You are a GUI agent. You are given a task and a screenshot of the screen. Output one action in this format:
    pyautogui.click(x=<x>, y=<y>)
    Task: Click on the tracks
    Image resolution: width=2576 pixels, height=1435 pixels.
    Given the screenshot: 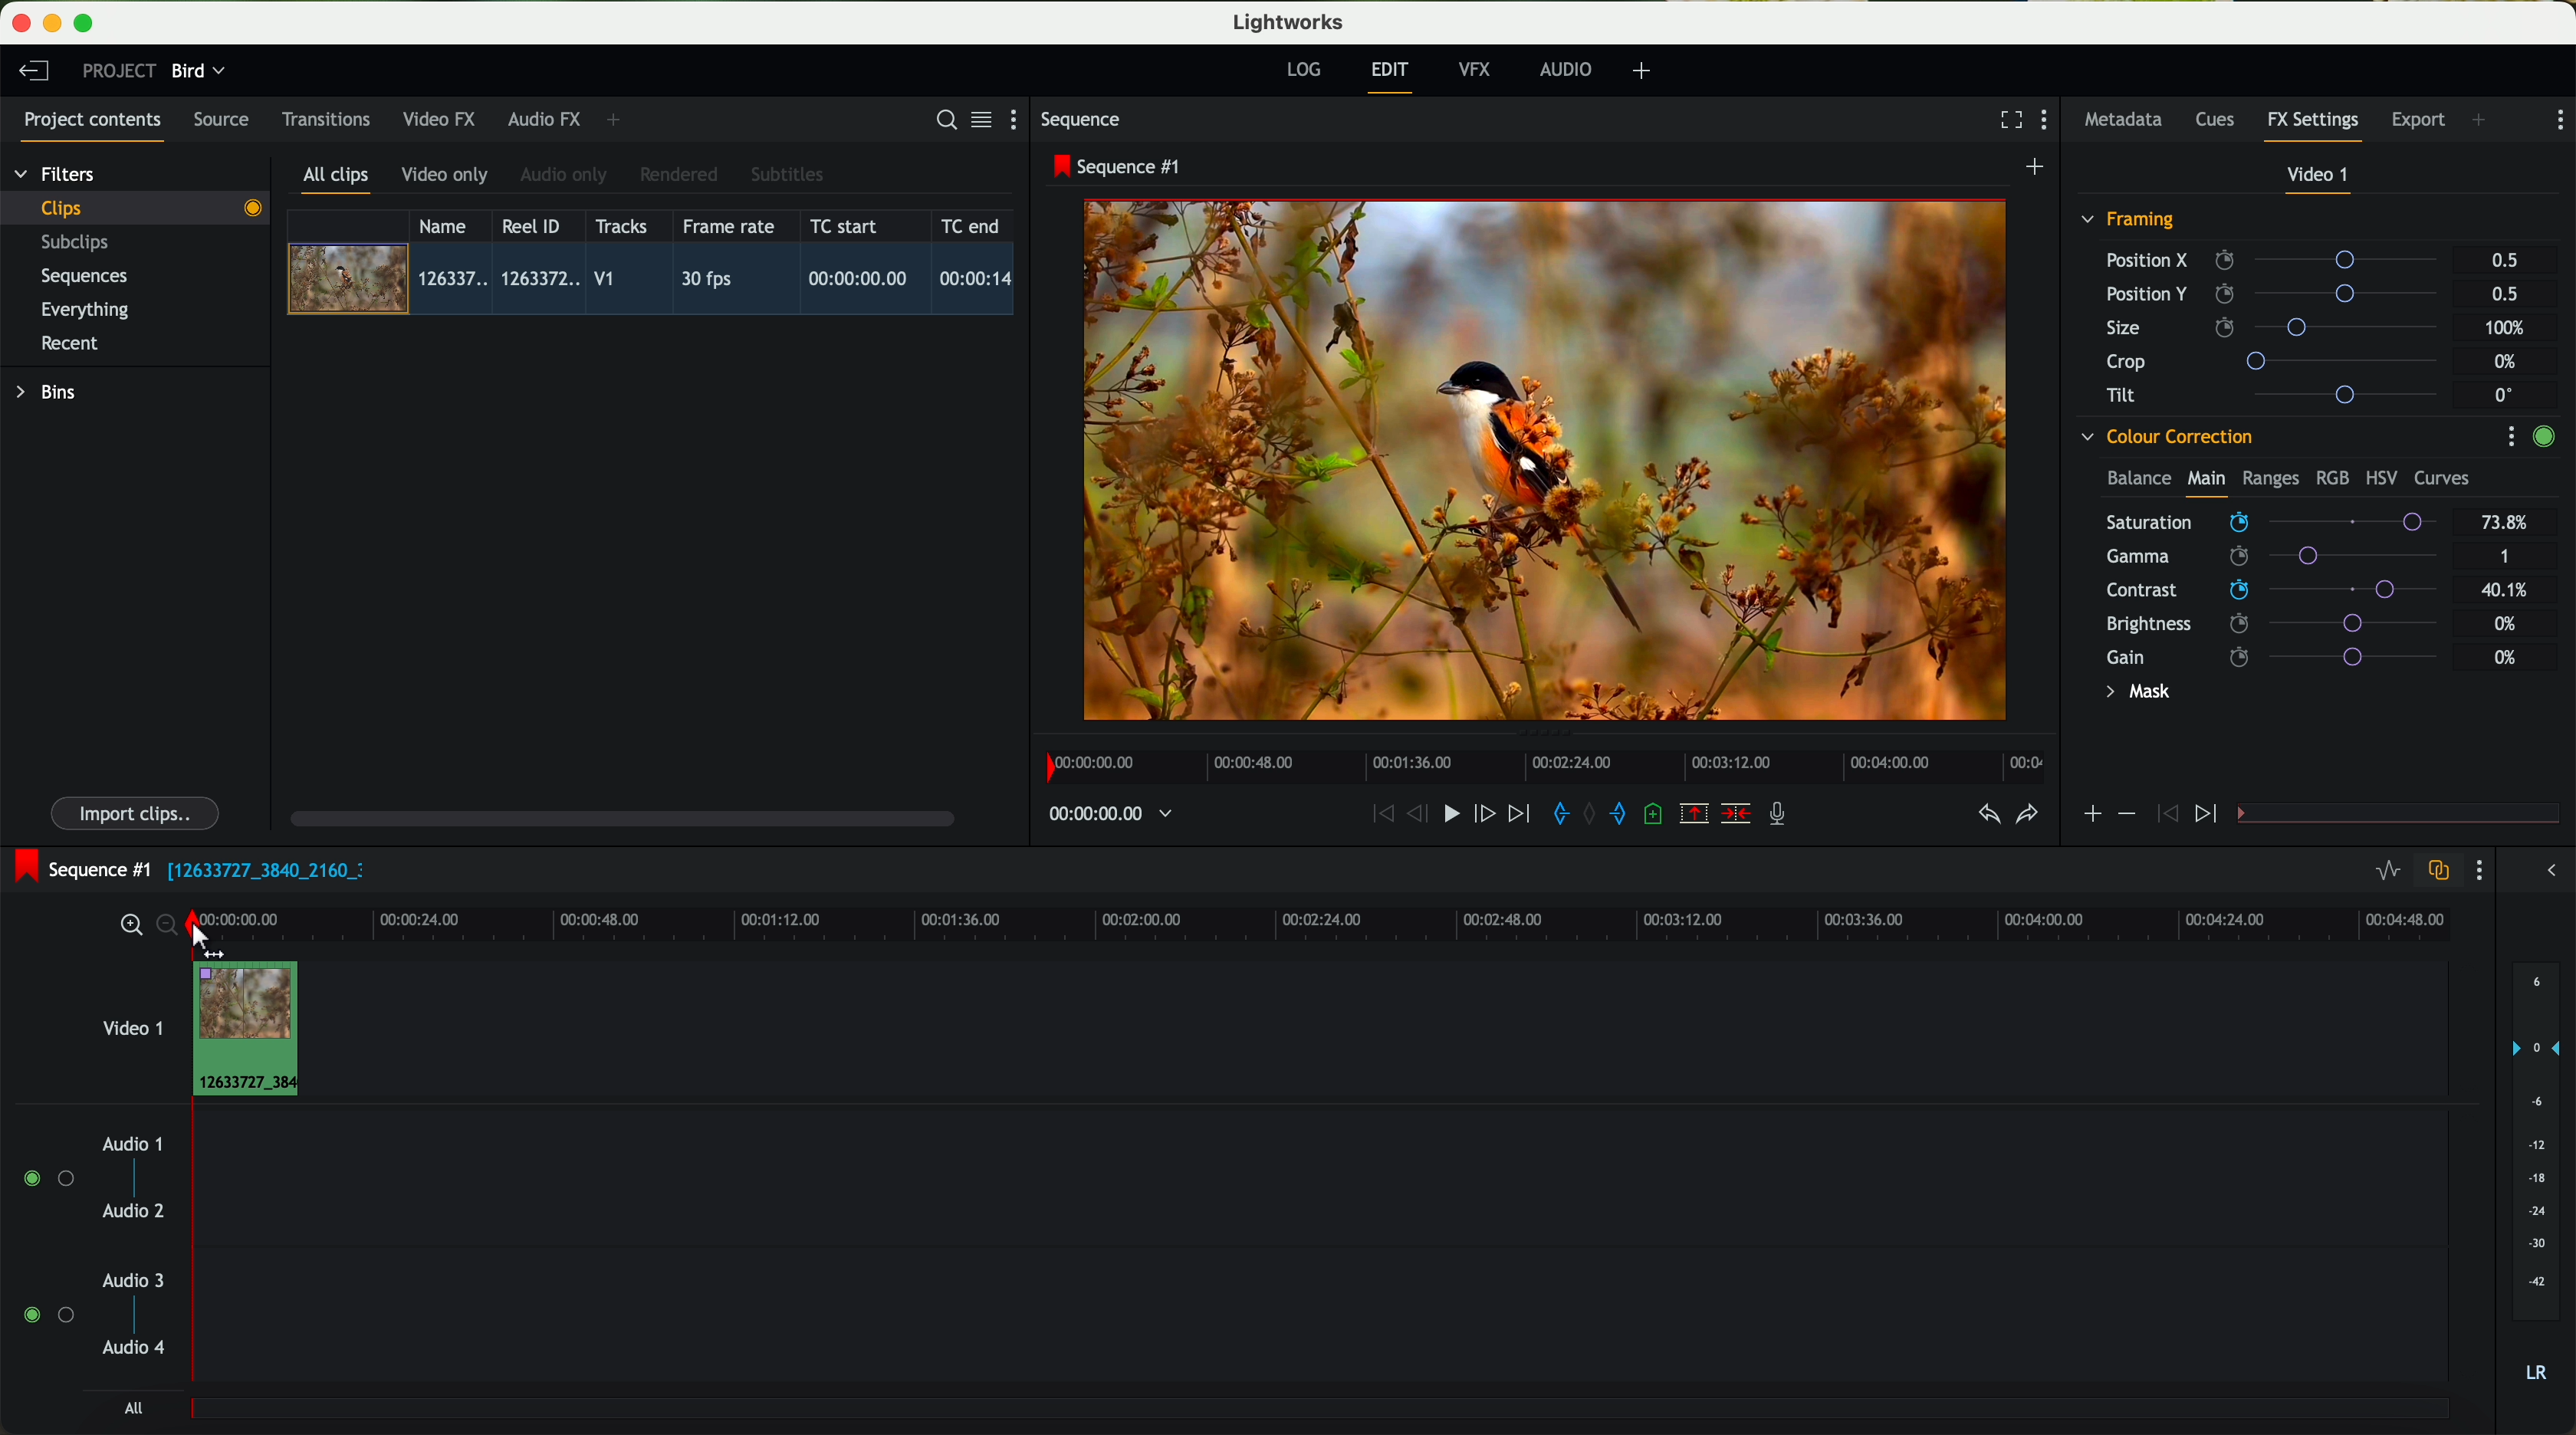 What is the action you would take?
    pyautogui.click(x=618, y=227)
    